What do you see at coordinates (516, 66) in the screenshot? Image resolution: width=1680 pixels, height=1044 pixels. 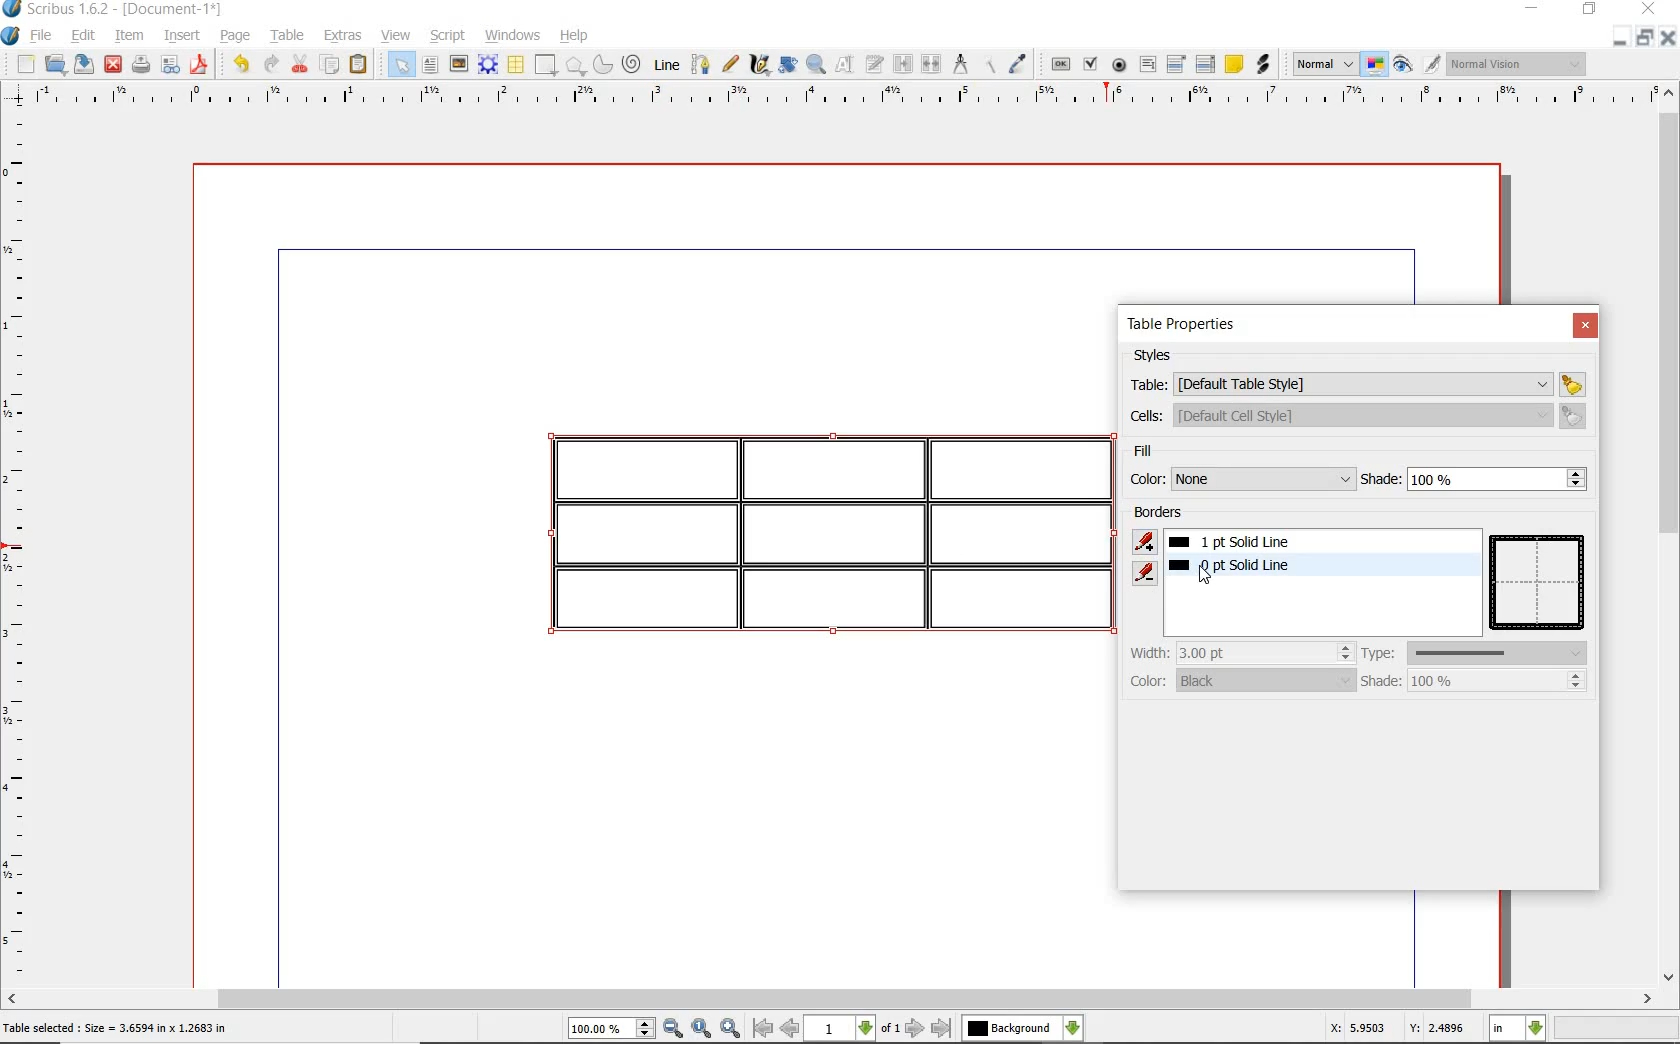 I see `table` at bounding box center [516, 66].